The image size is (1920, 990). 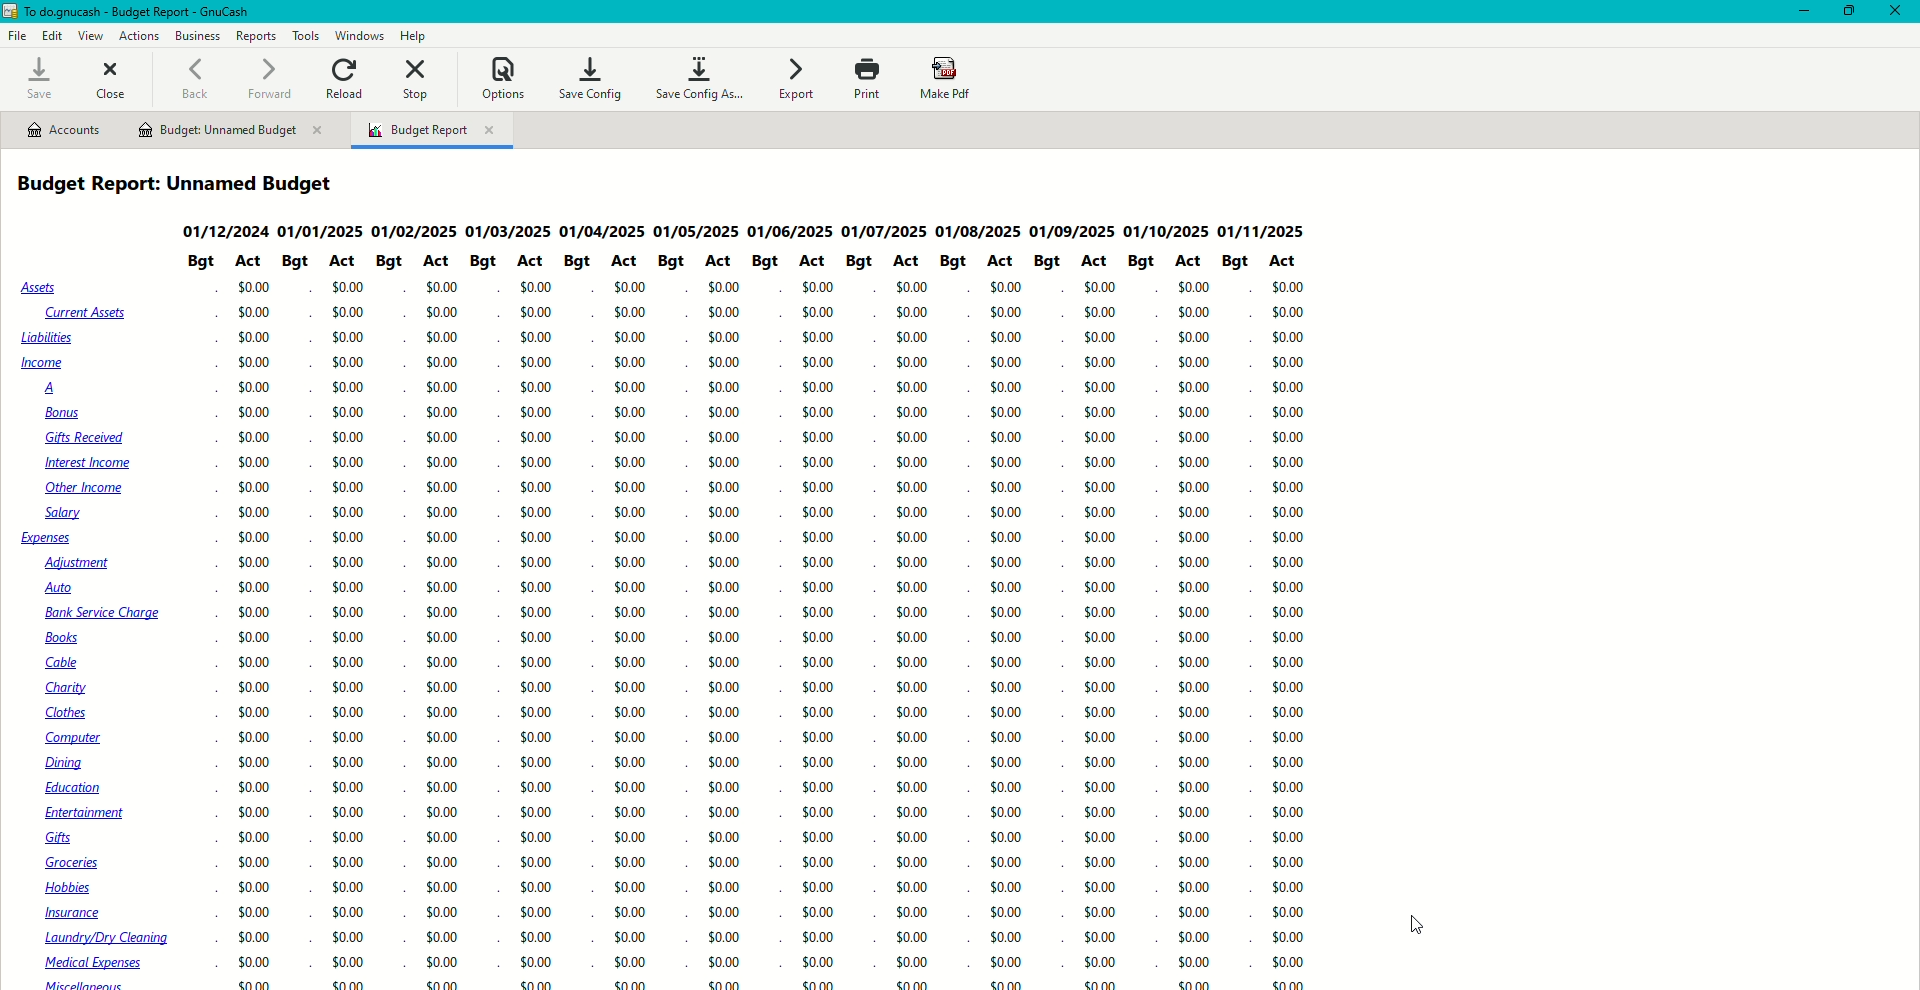 What do you see at coordinates (419, 81) in the screenshot?
I see `Stop` at bounding box center [419, 81].